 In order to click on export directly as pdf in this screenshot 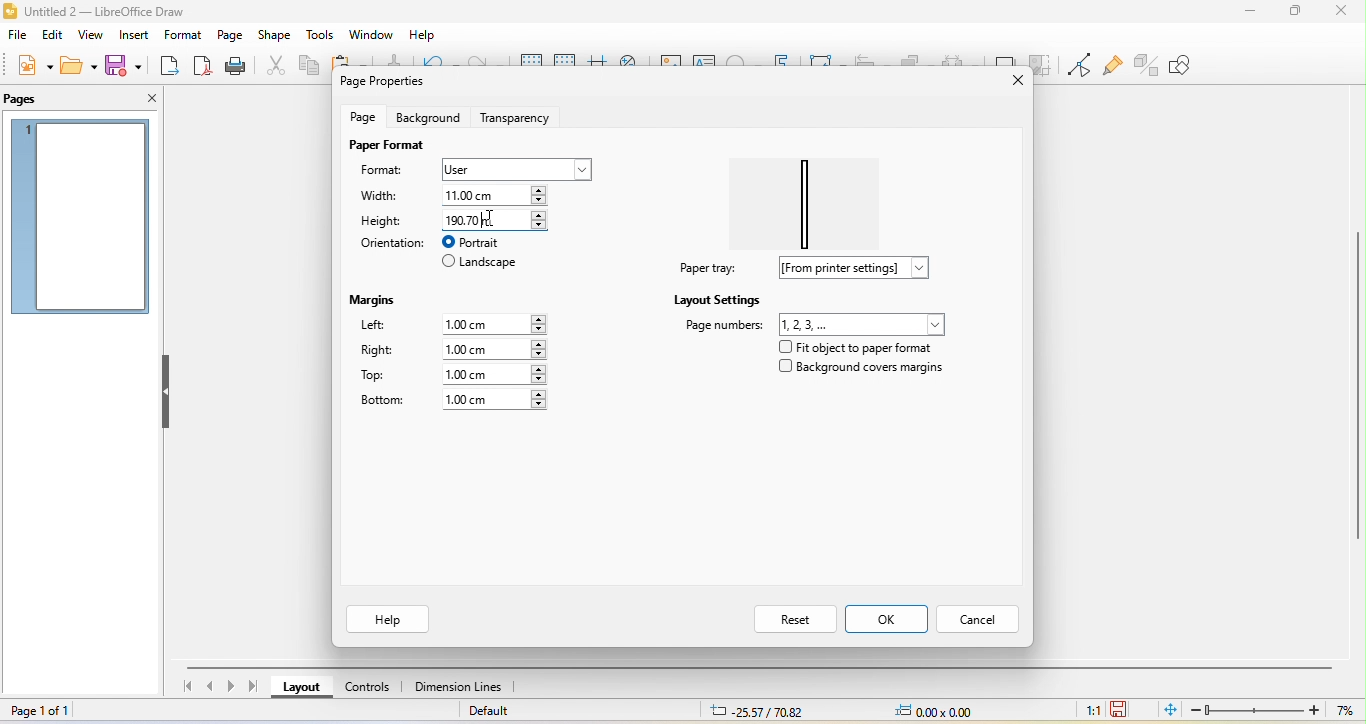, I will do `click(202, 66)`.